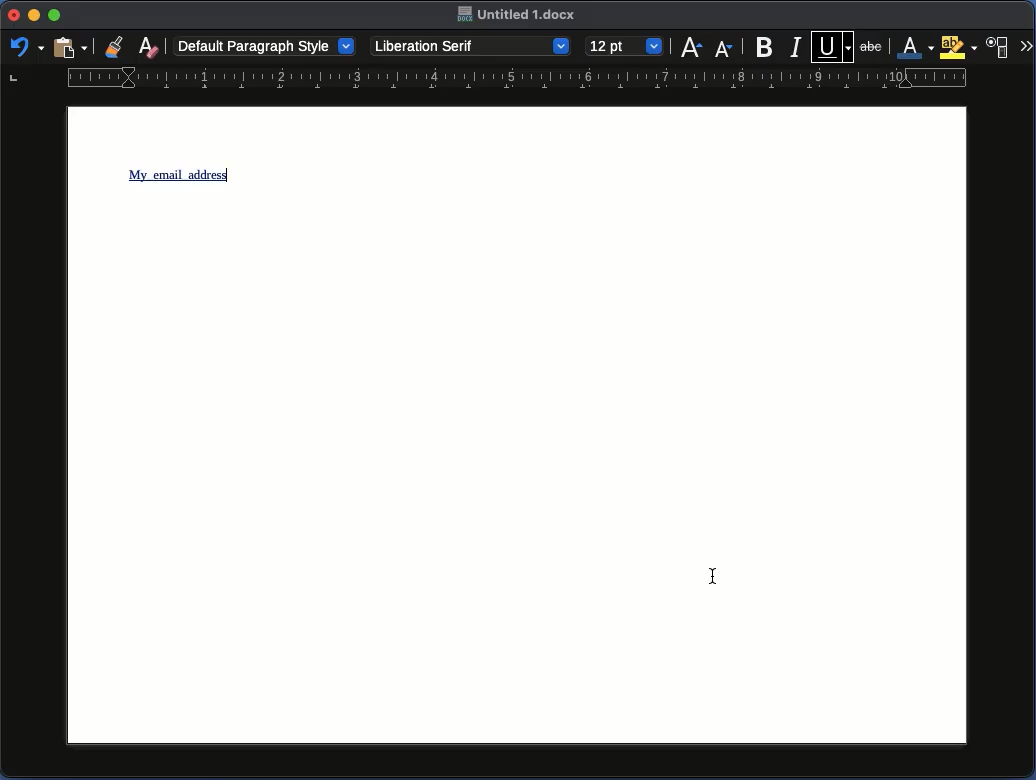 The image size is (1036, 780). I want to click on More, so click(1026, 44).